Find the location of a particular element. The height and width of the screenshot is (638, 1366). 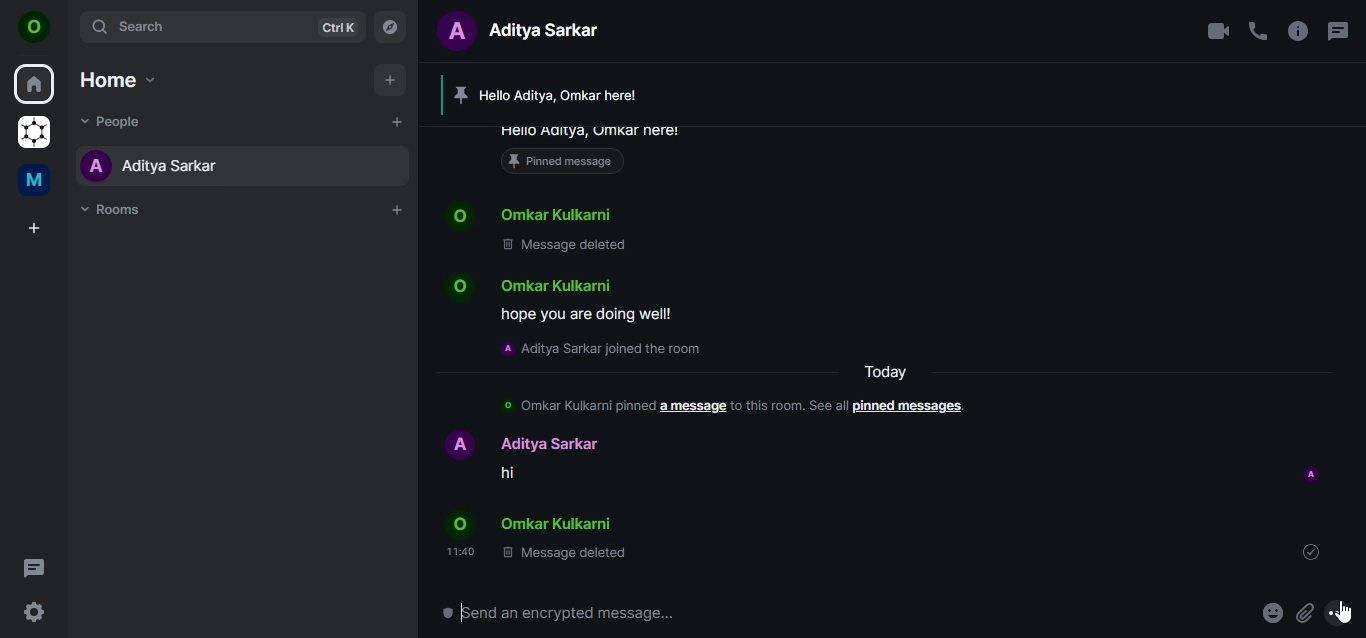

message sent by  is located at coordinates (1313, 475).